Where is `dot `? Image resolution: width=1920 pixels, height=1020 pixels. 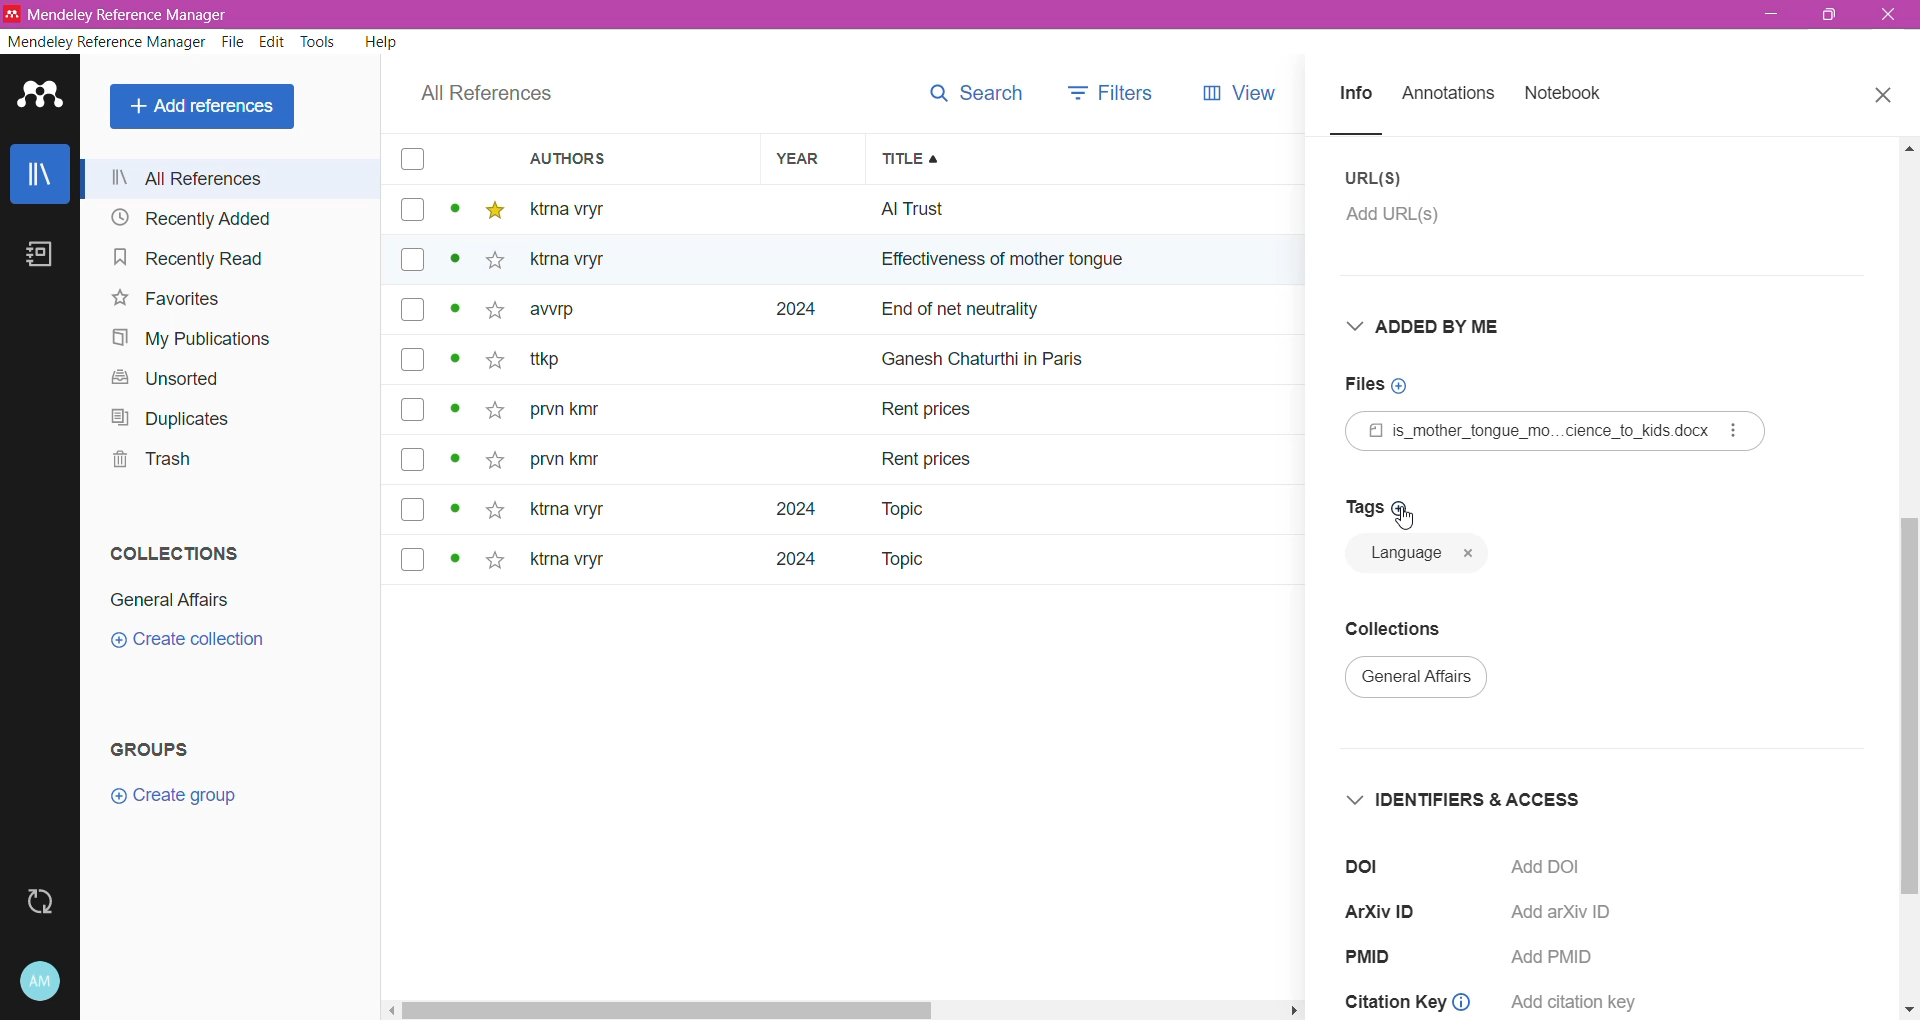
dot  is located at coordinates (454, 465).